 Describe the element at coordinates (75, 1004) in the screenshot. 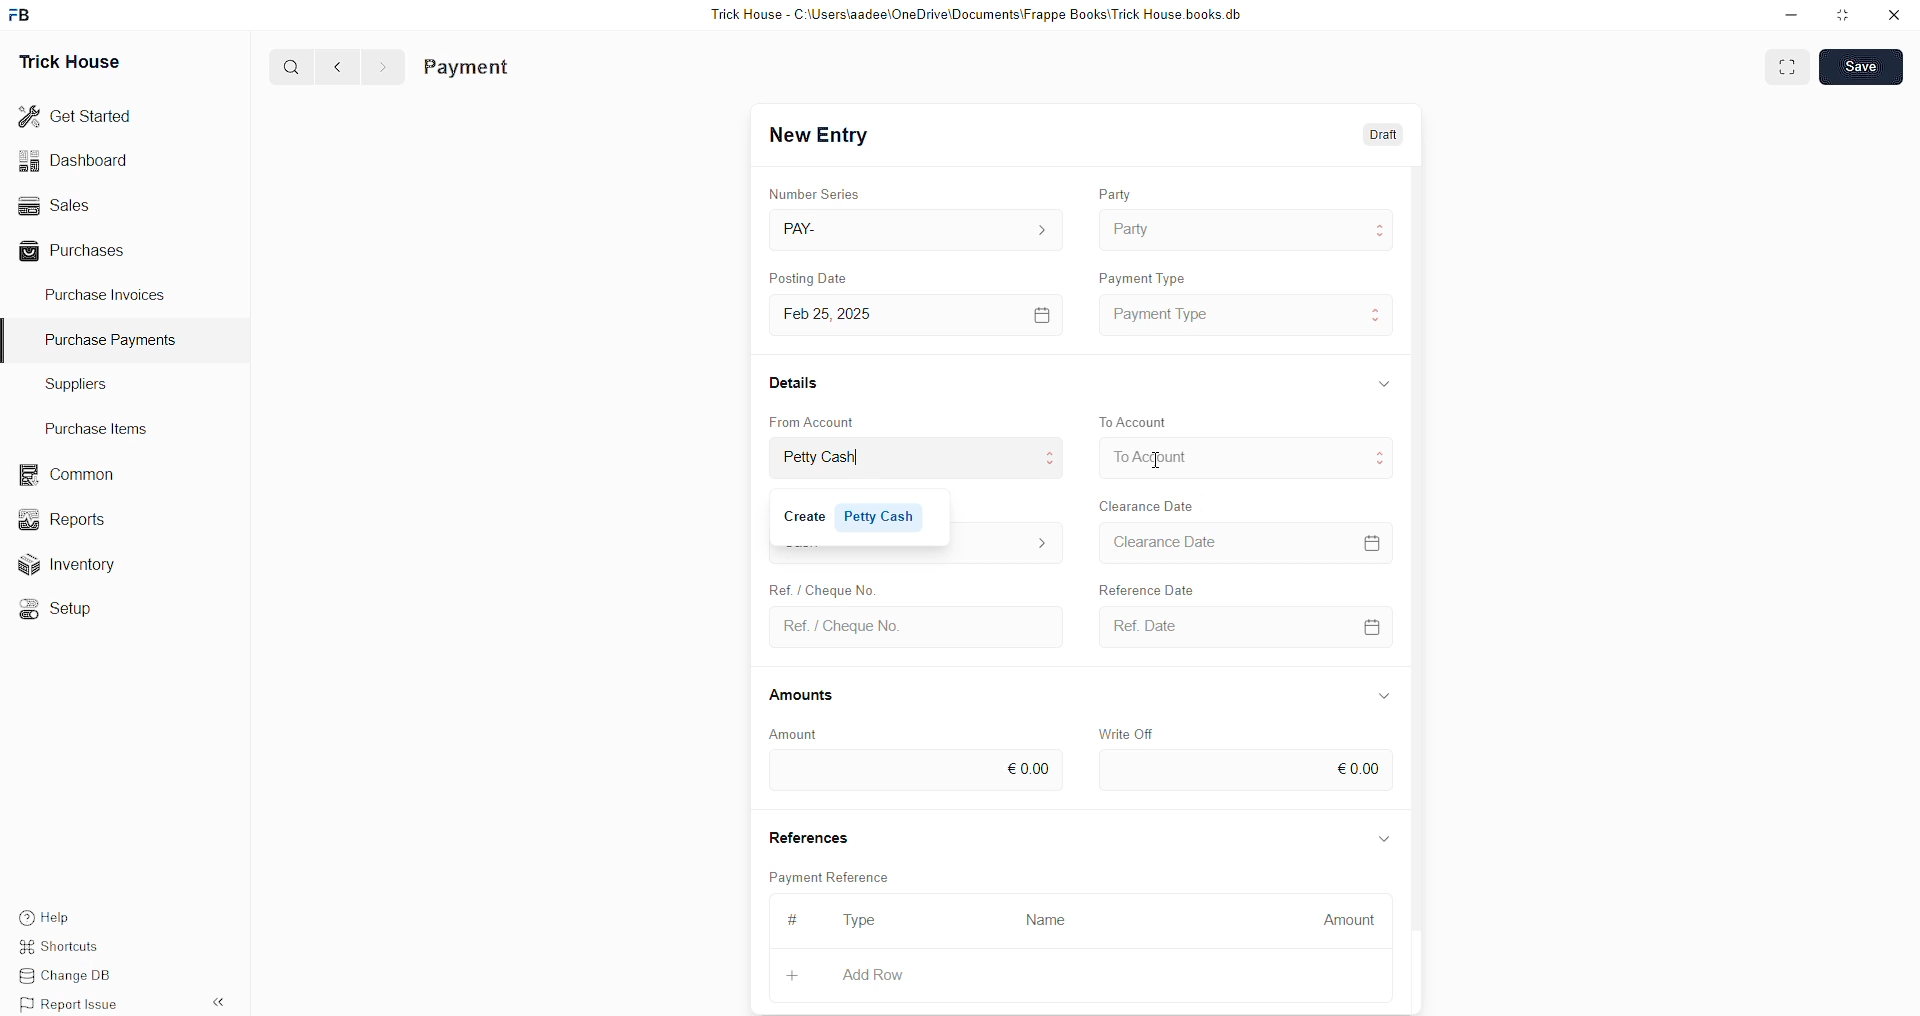

I see `Report Issue` at that location.